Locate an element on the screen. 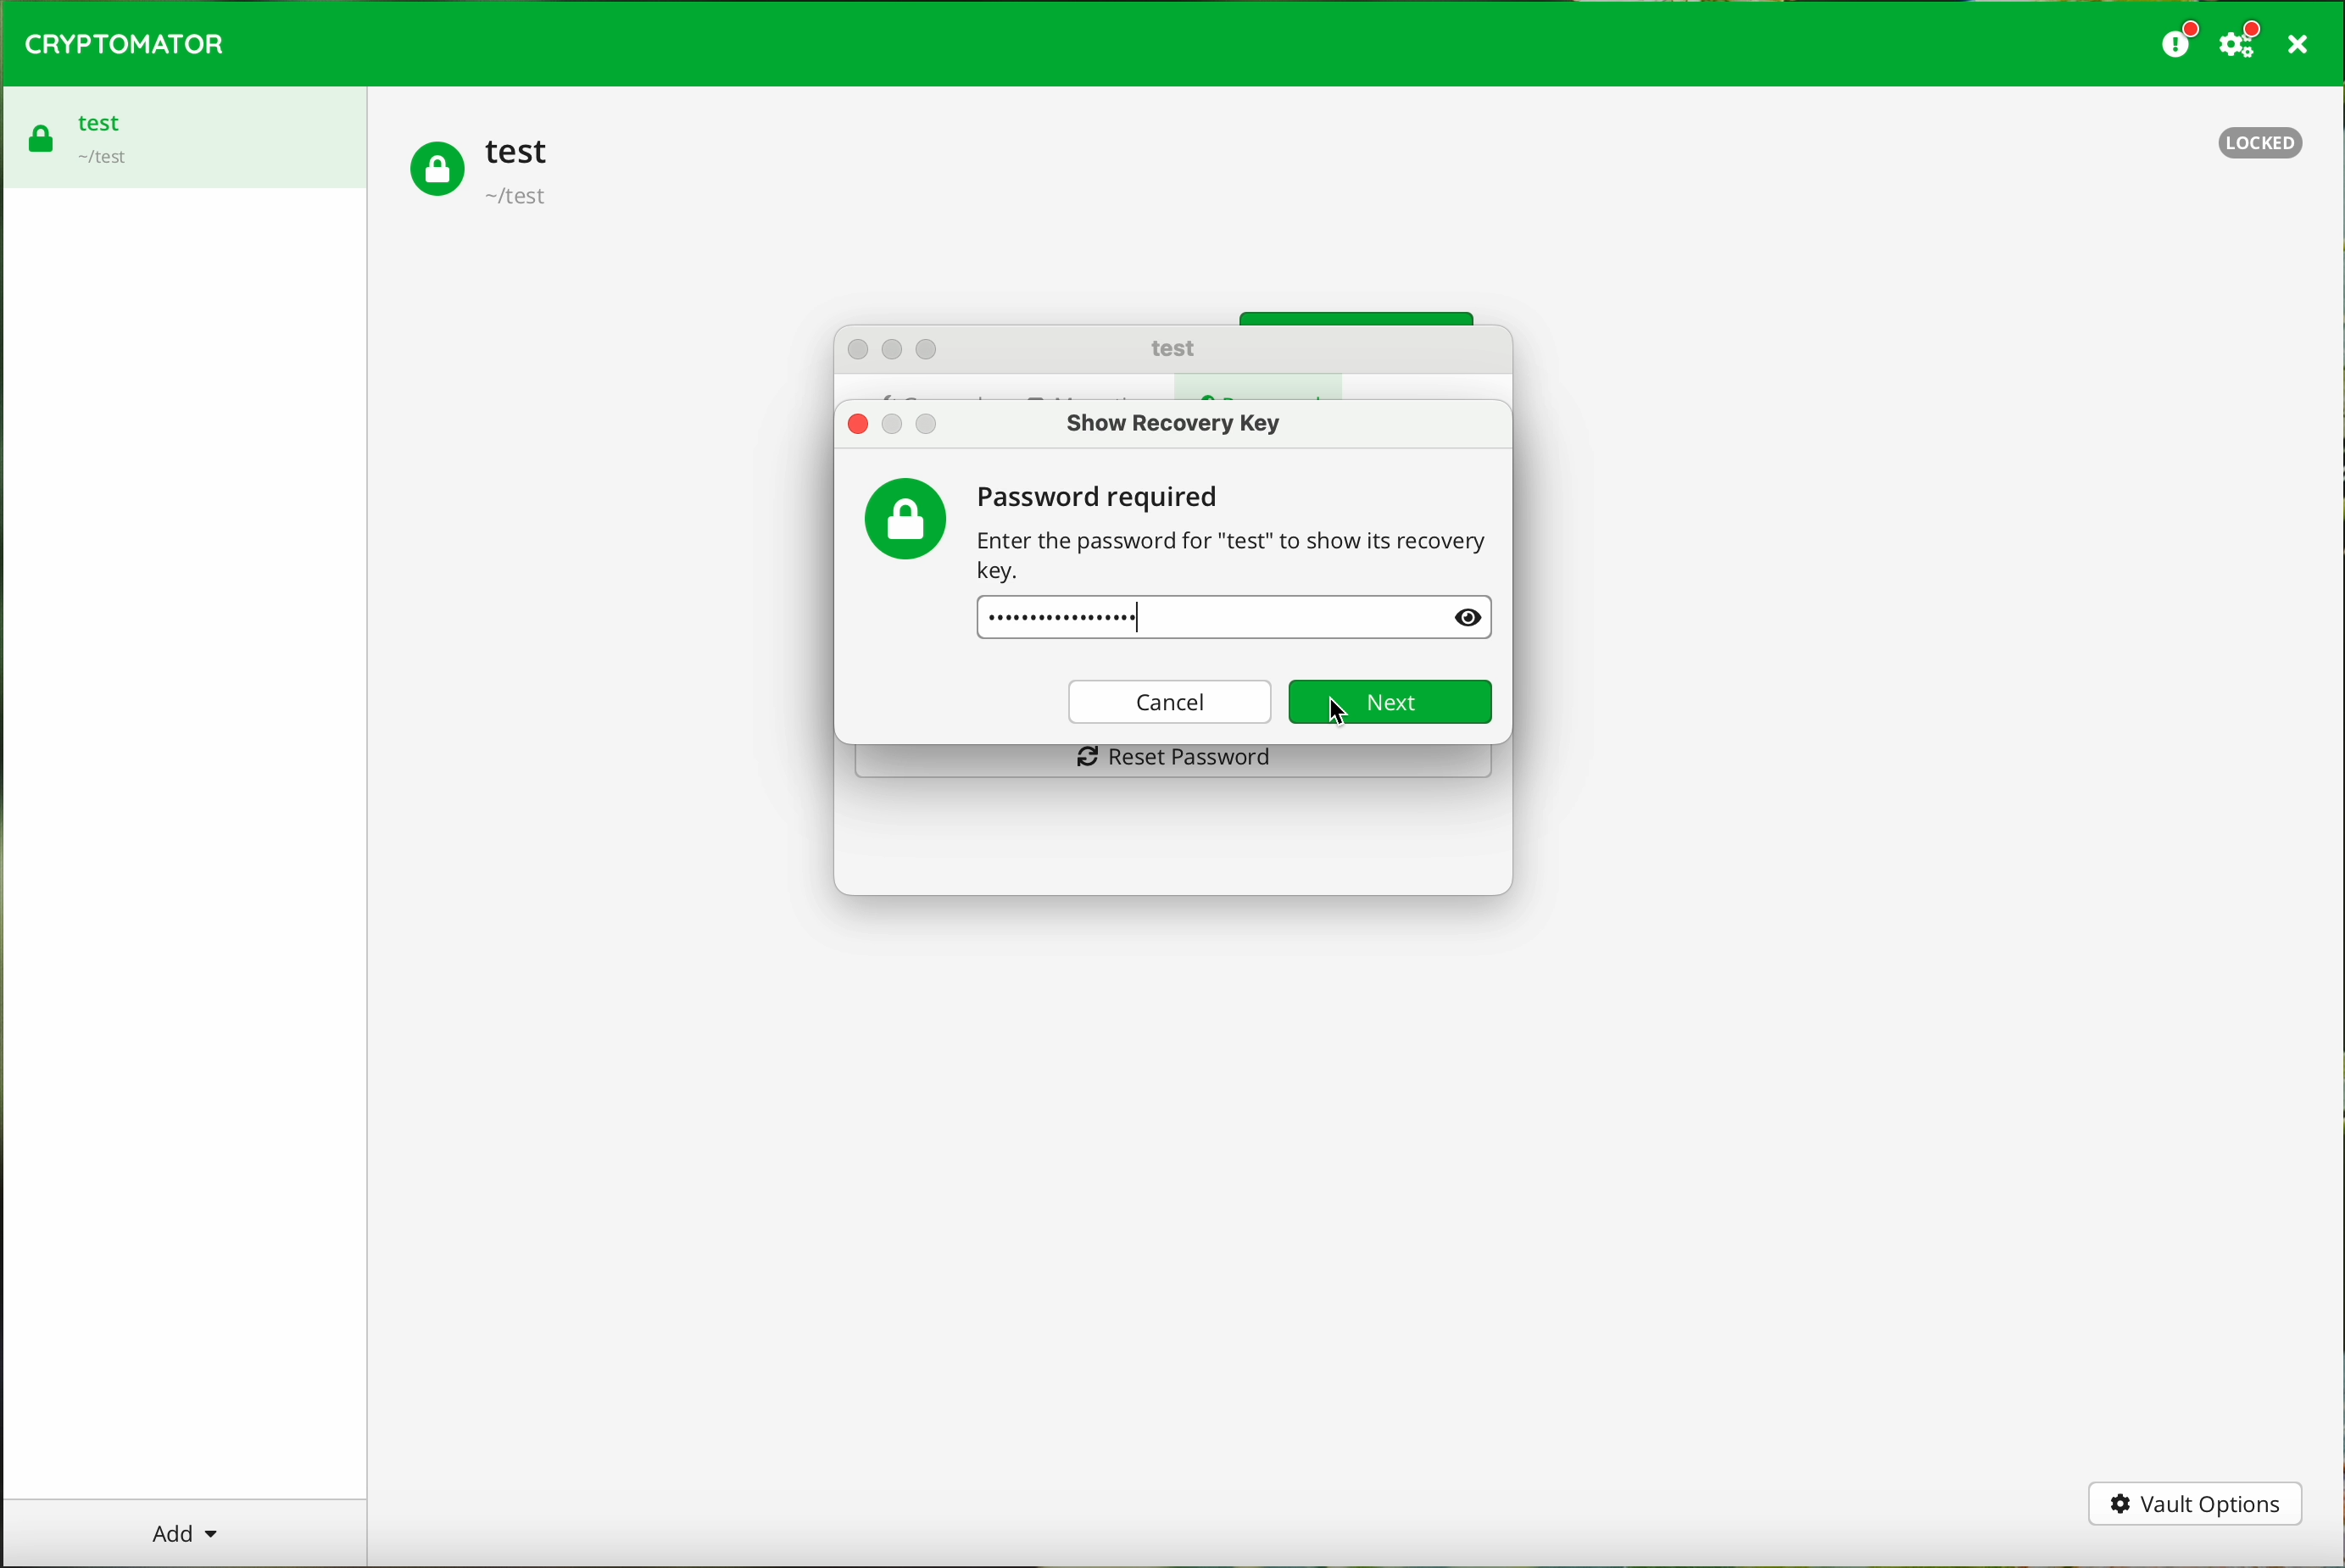 The image size is (2345, 1568). close popup is located at coordinates (858, 426).